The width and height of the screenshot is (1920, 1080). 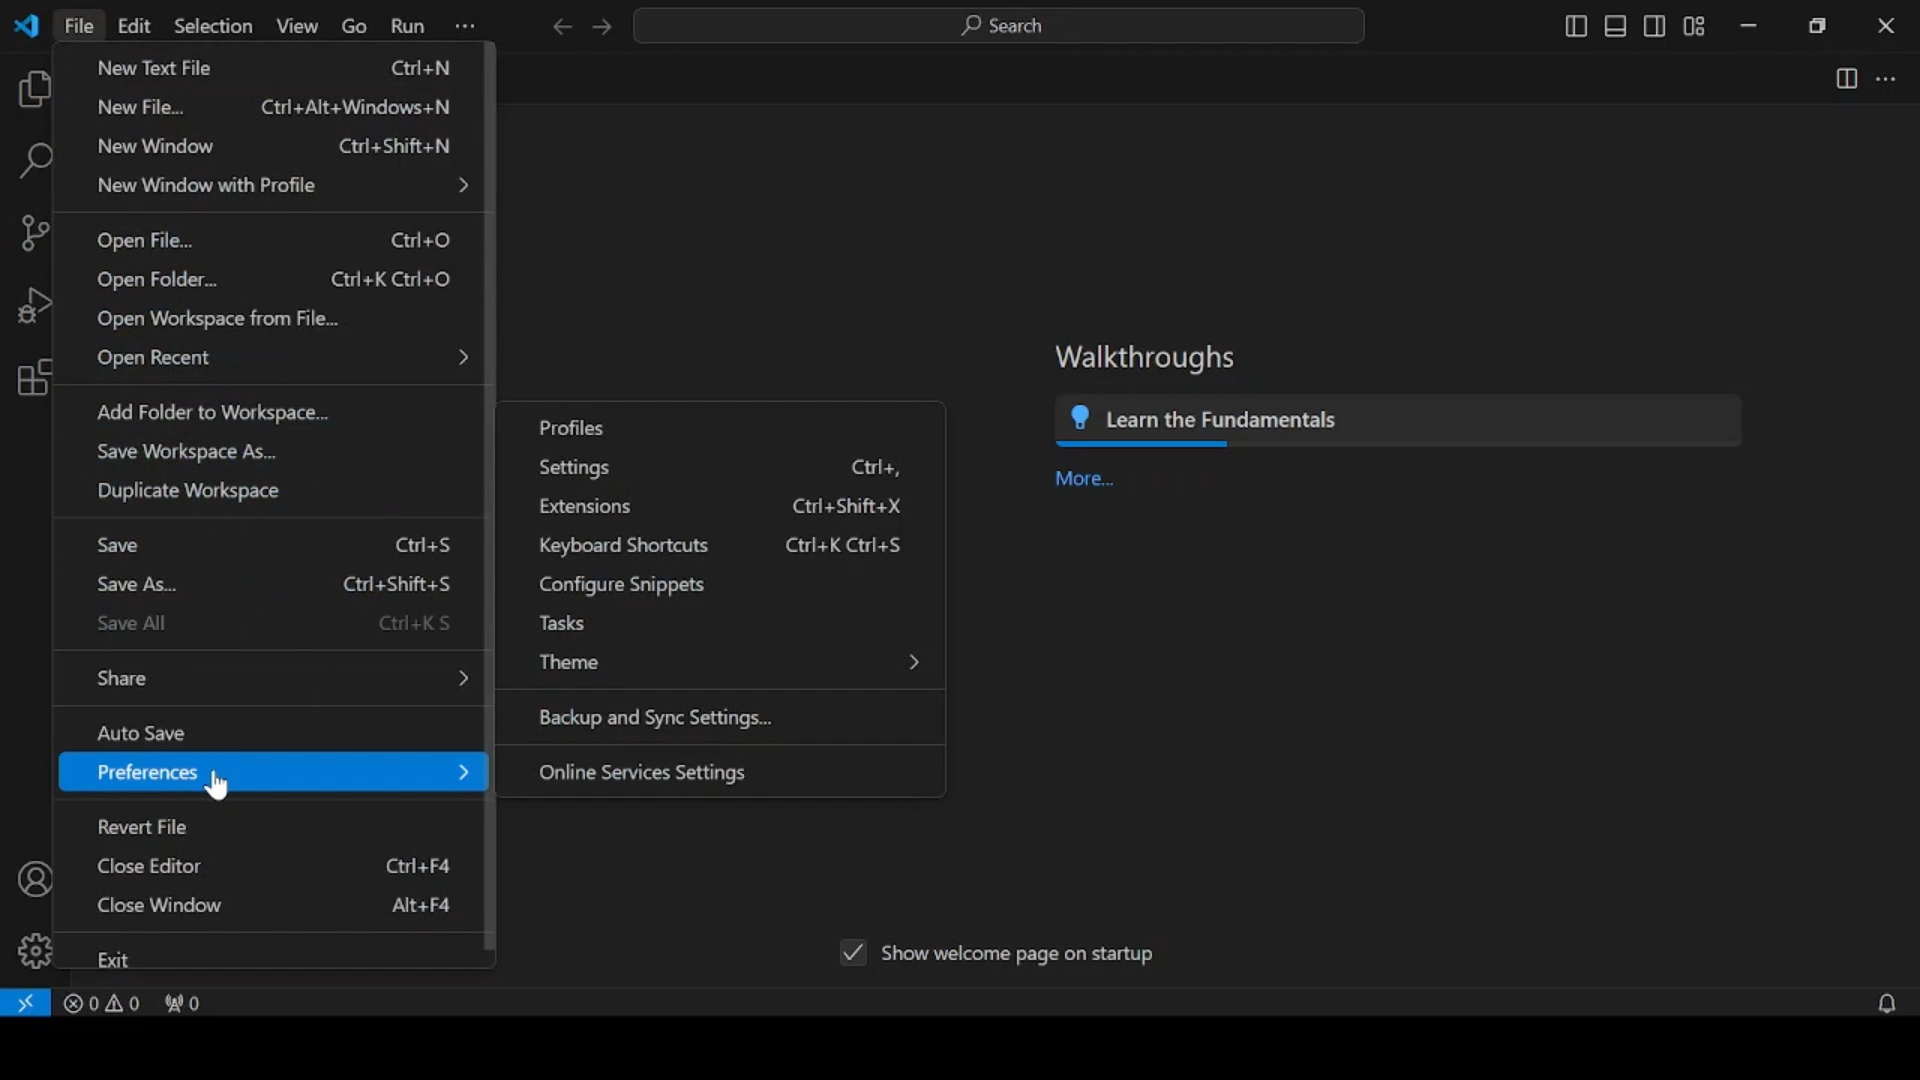 I want to click on save, so click(x=121, y=546).